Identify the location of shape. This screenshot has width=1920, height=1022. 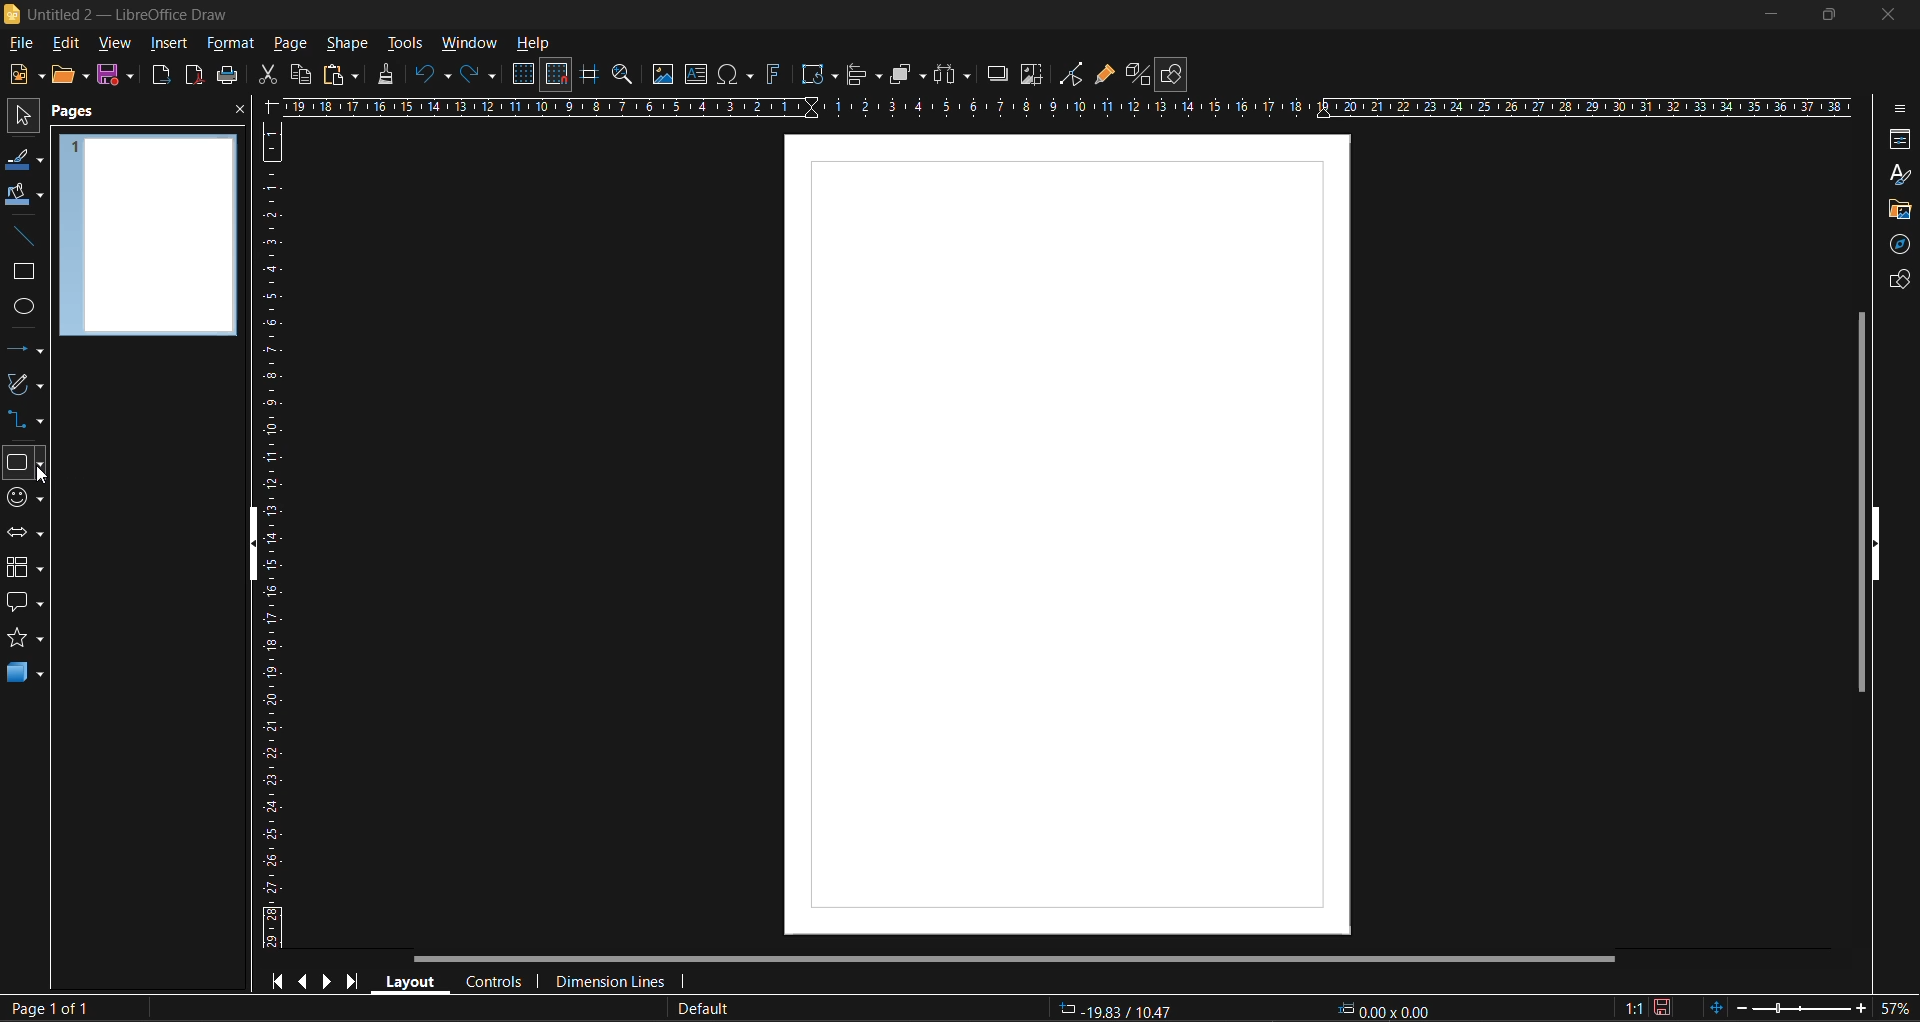
(352, 43).